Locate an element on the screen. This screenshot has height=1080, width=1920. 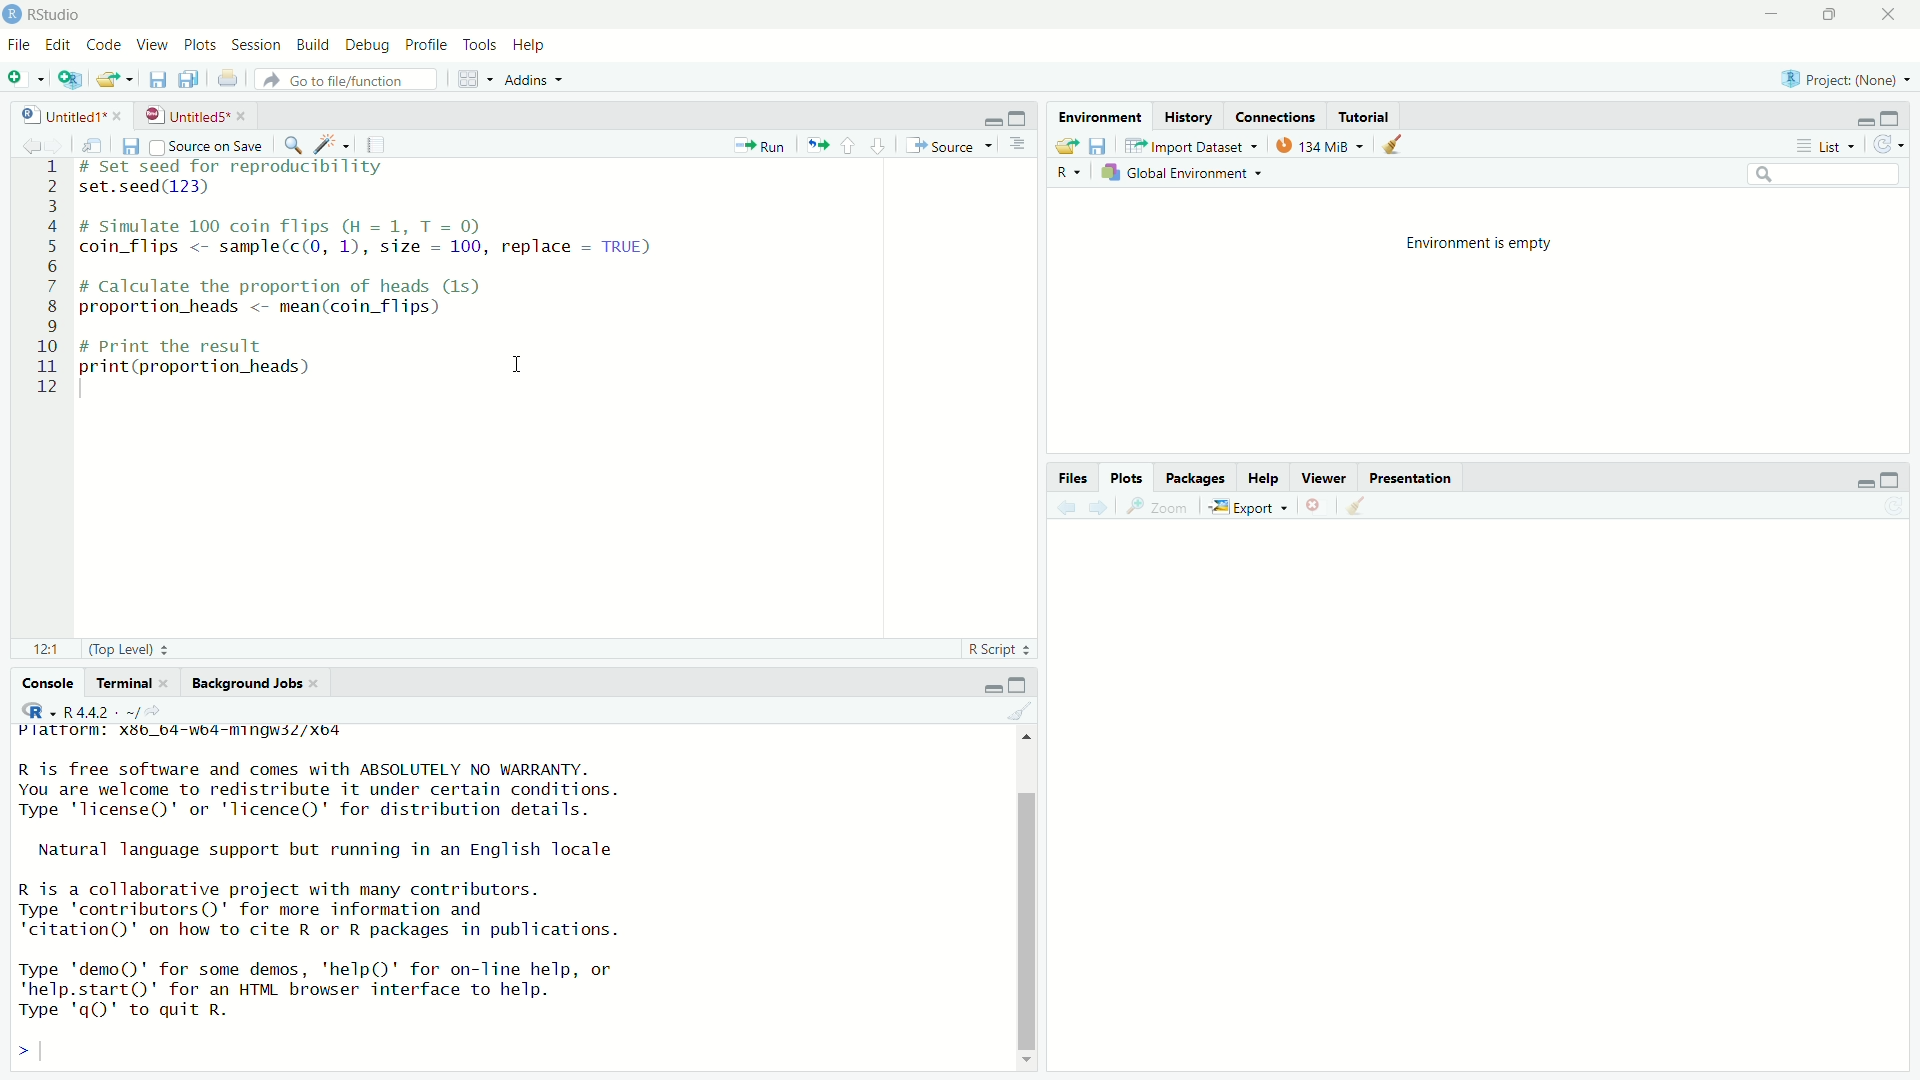
Files is located at coordinates (1071, 478).